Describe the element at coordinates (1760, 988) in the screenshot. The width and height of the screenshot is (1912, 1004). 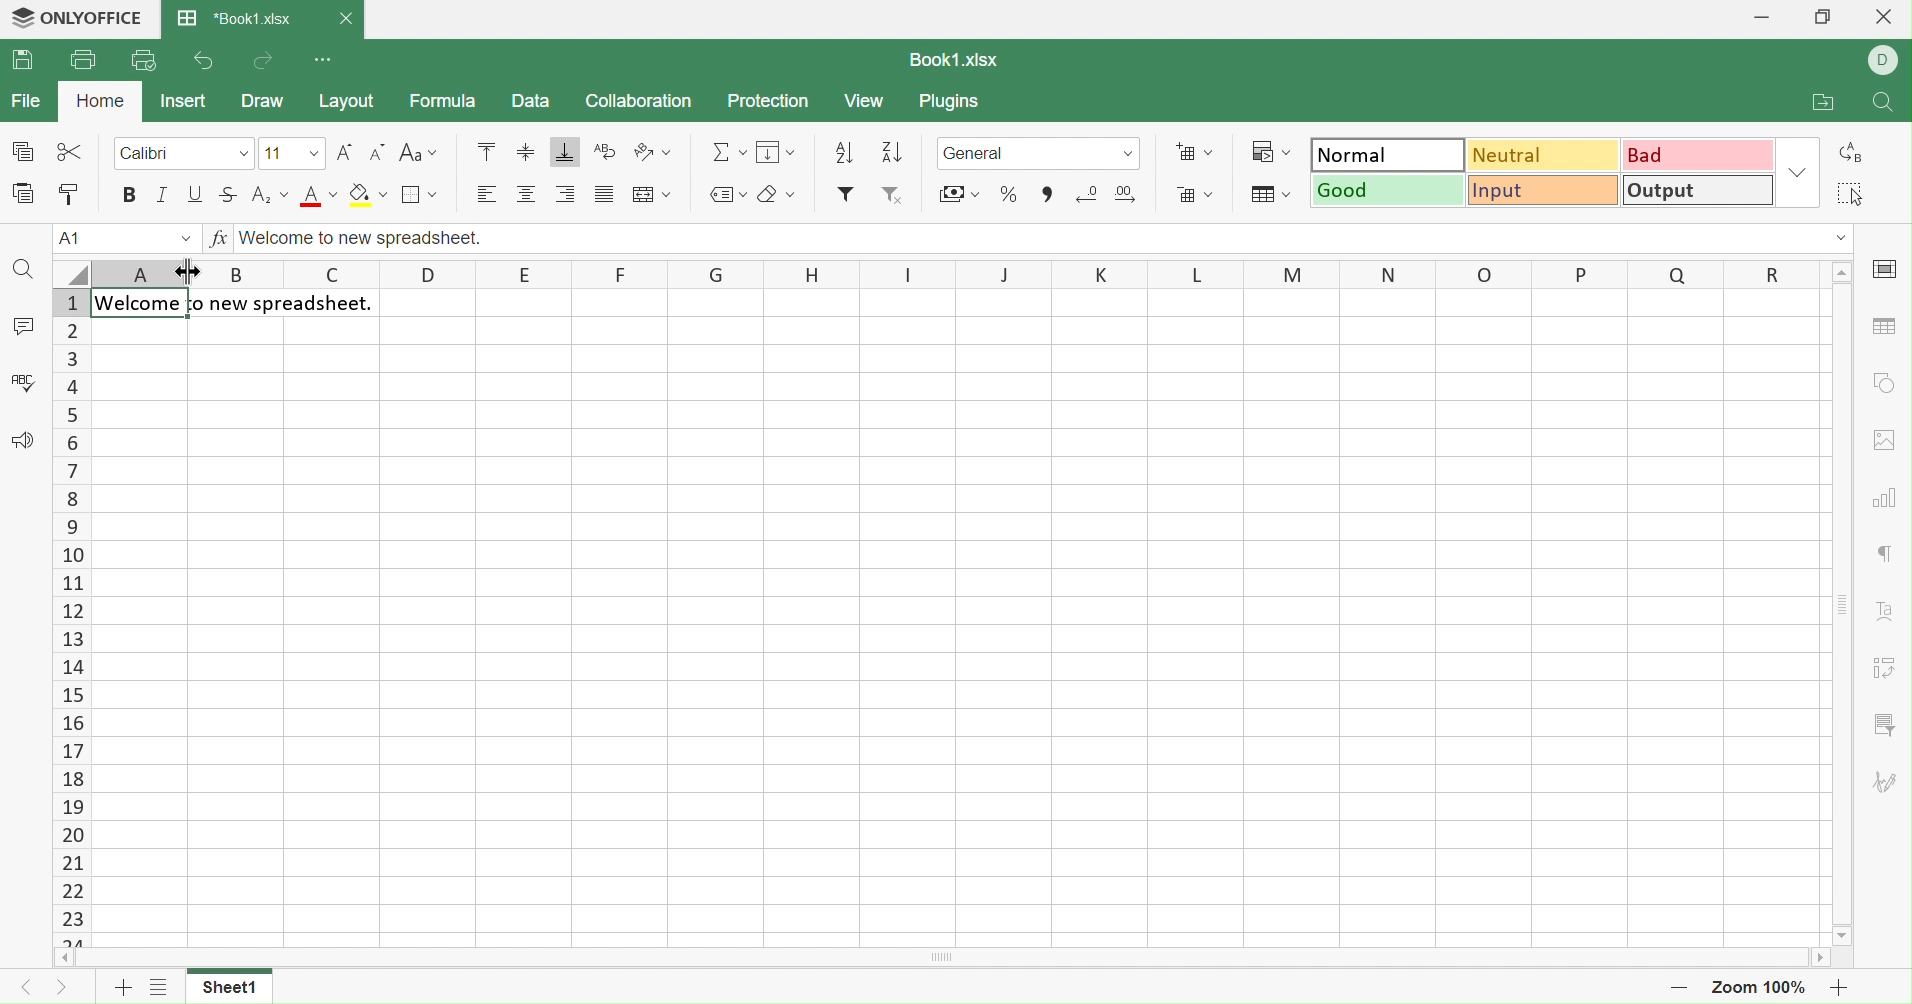
I see `Zoom 100%` at that location.